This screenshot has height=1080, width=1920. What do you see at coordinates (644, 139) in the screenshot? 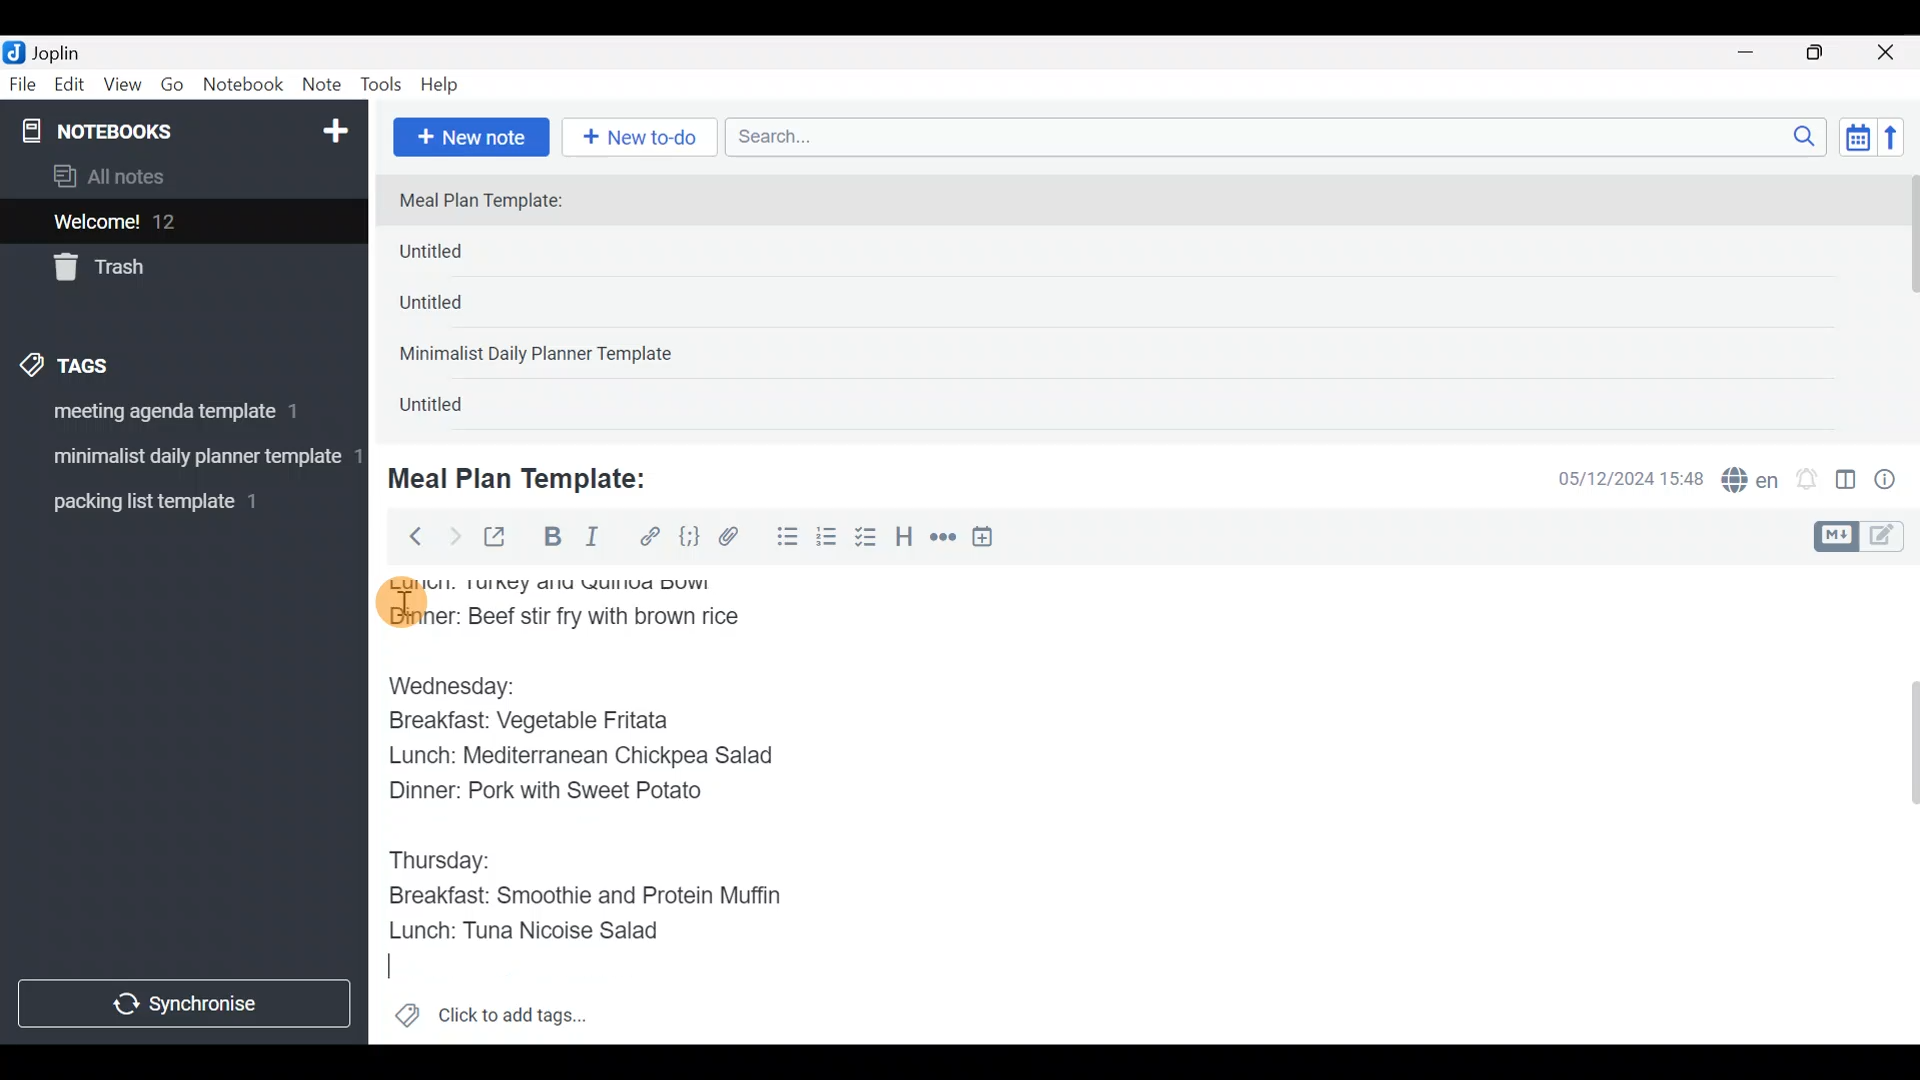
I see `New to-do` at bounding box center [644, 139].